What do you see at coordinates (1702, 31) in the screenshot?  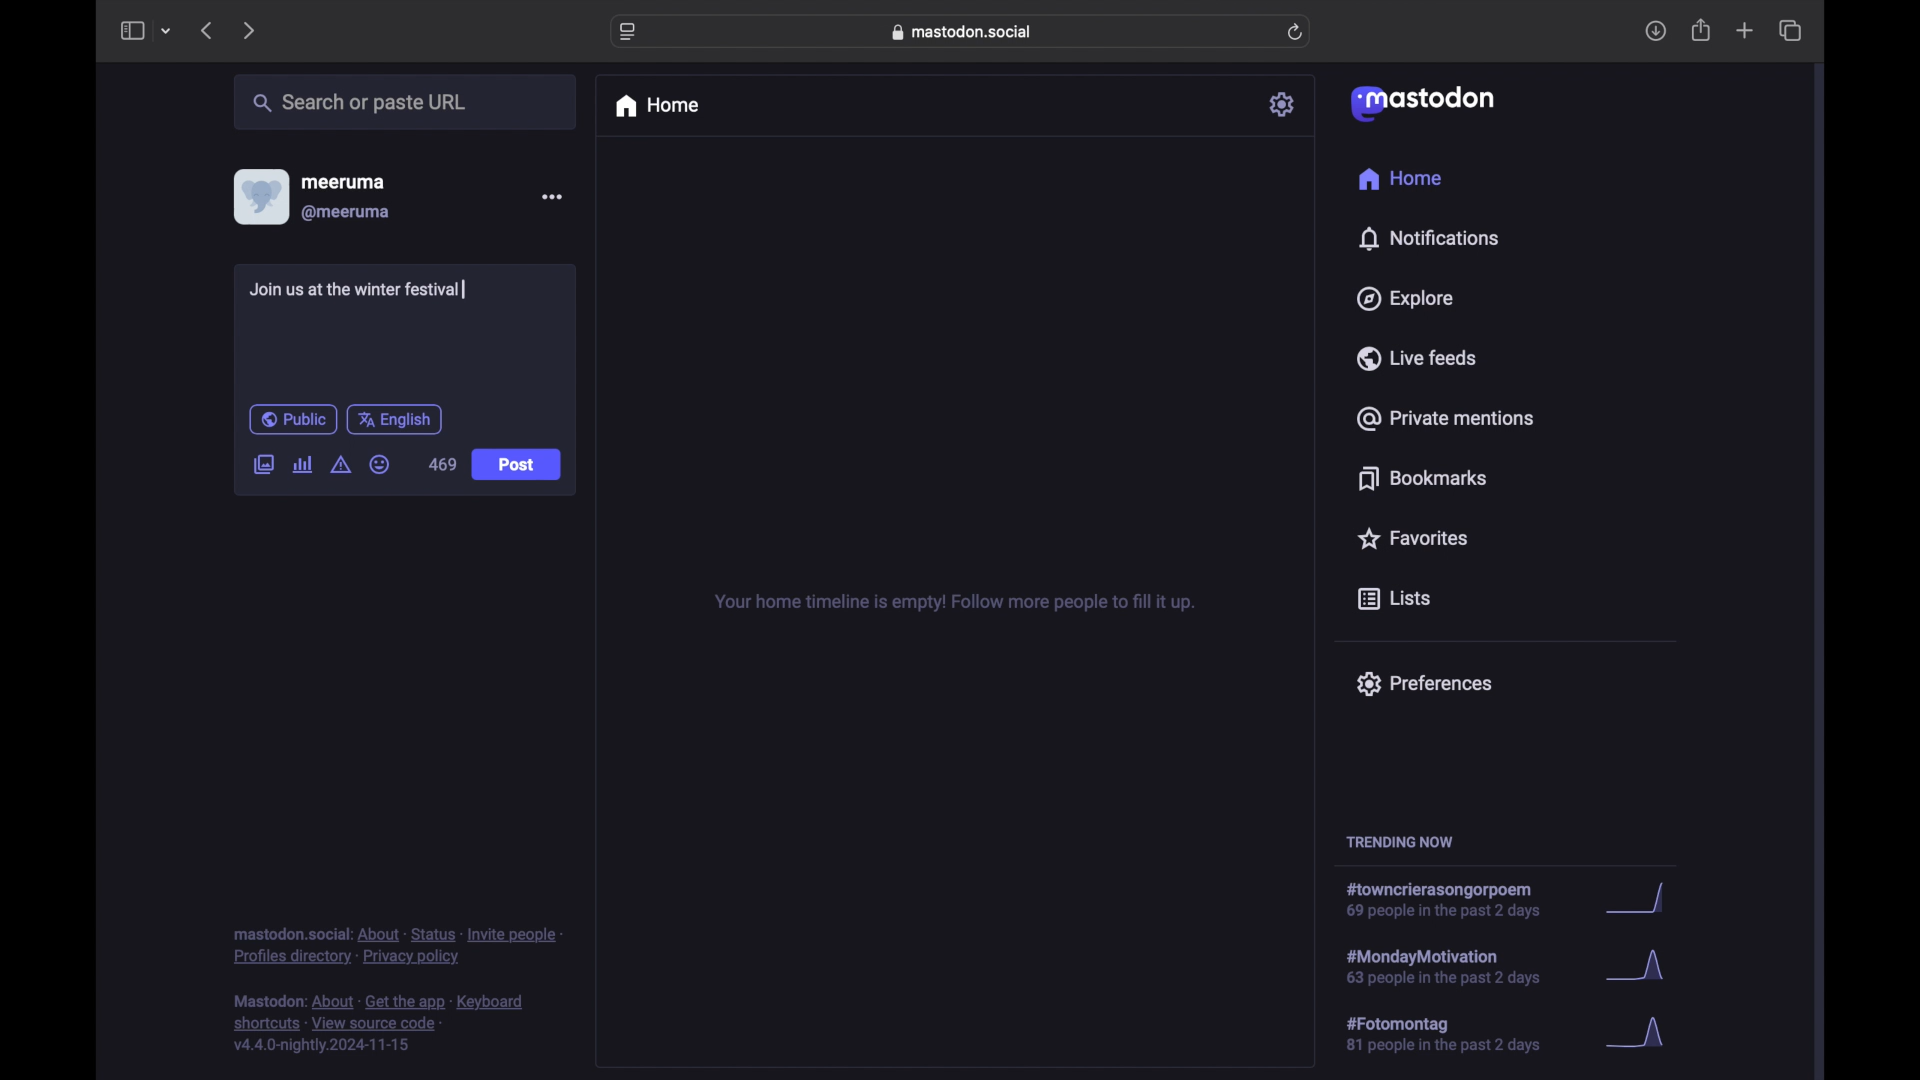 I see `share` at bounding box center [1702, 31].